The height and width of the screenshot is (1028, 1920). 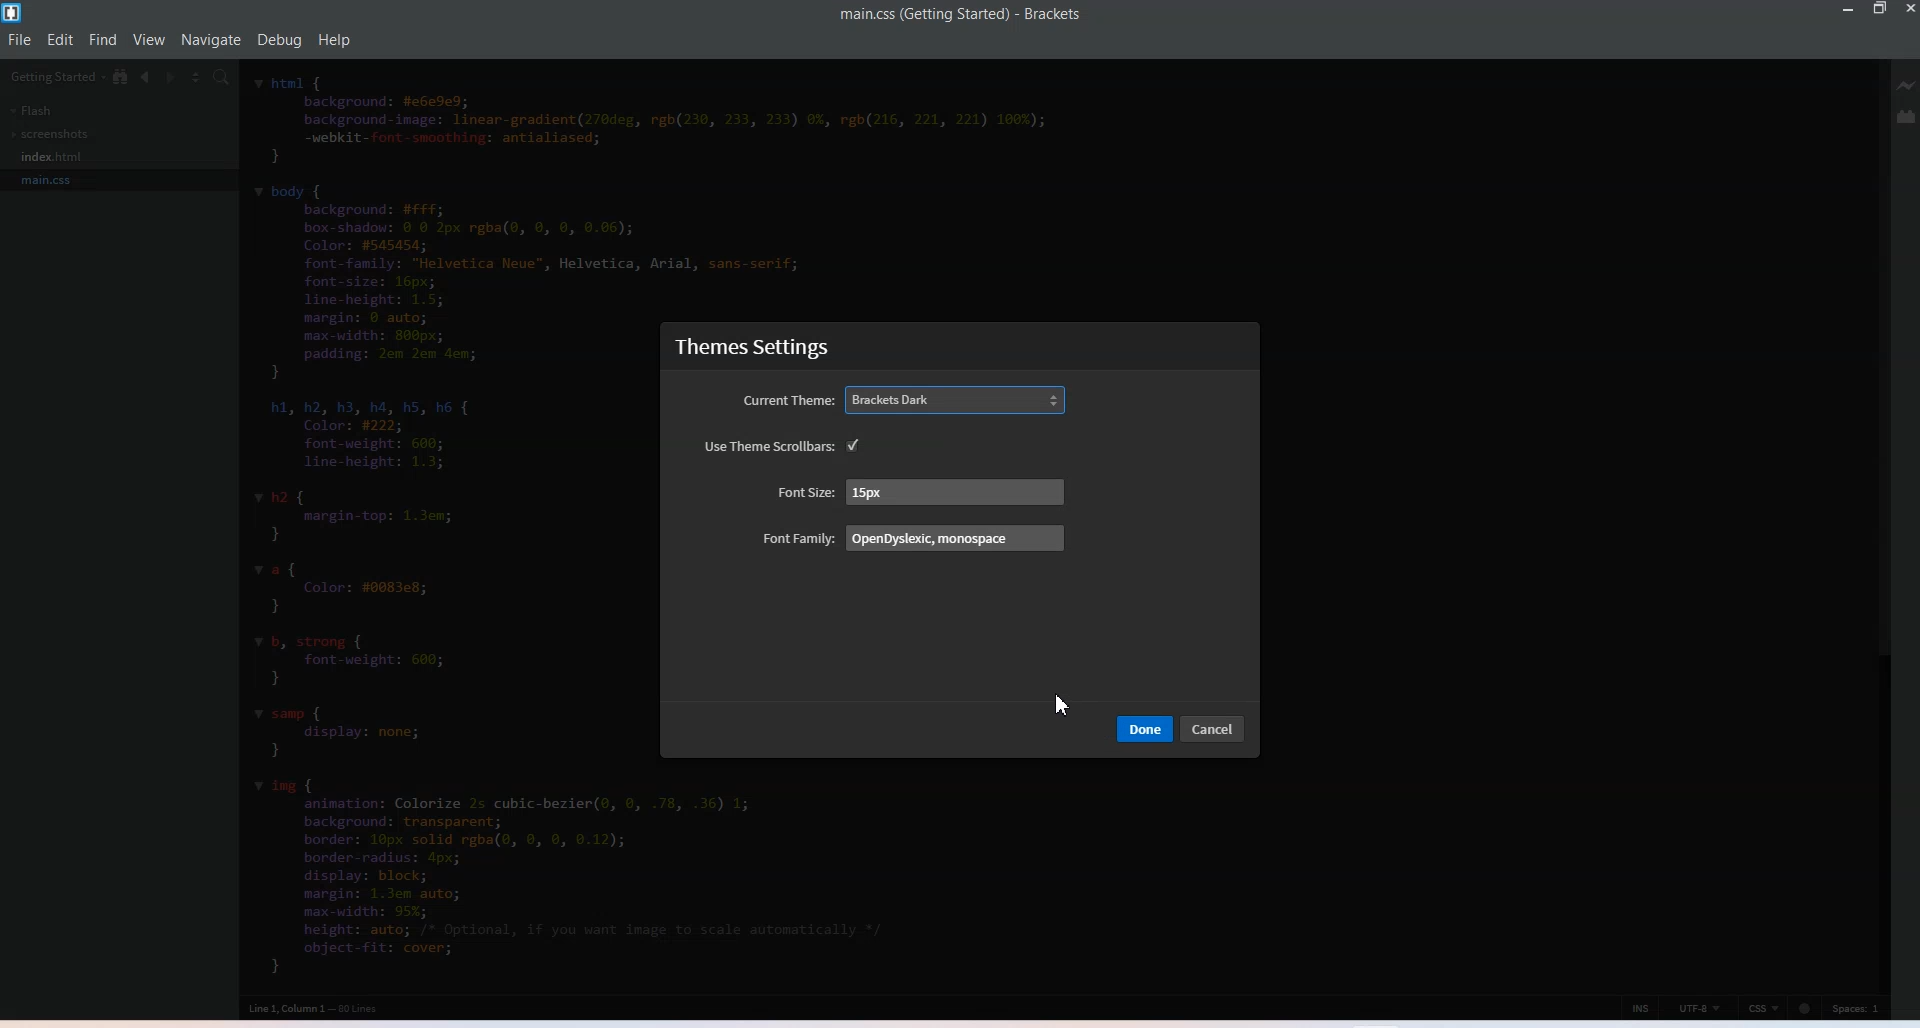 I want to click on 15 px, so click(x=953, y=492).